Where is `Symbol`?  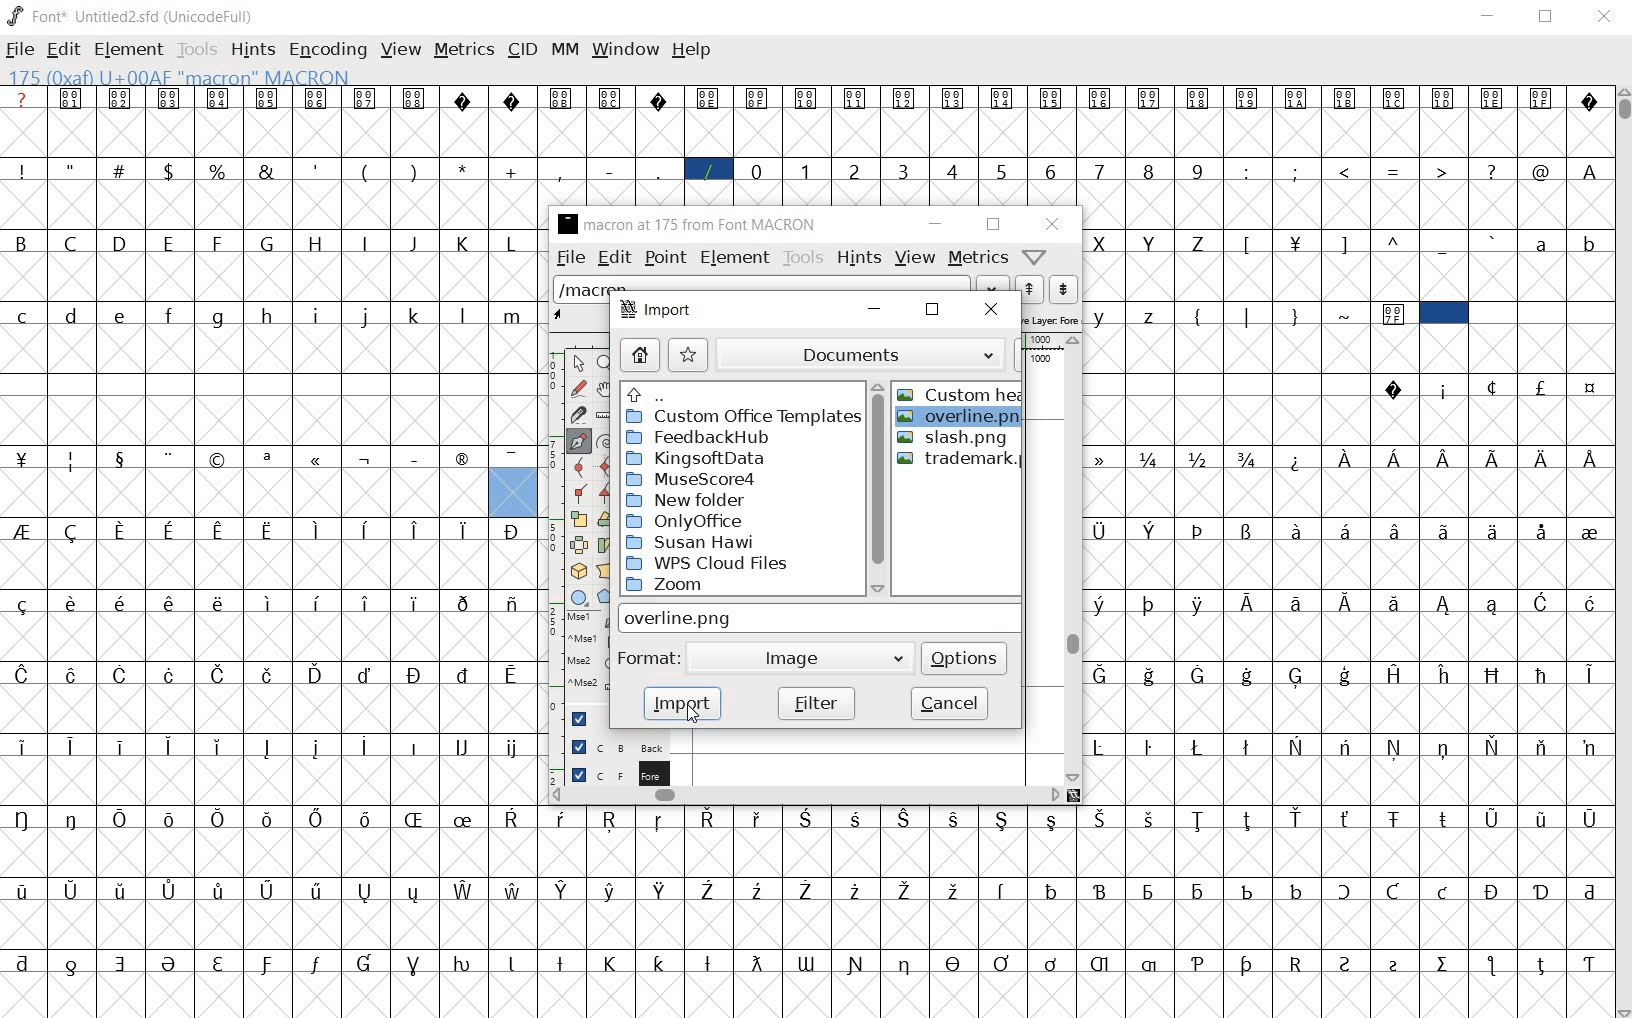
Symbol is located at coordinates (1540, 532).